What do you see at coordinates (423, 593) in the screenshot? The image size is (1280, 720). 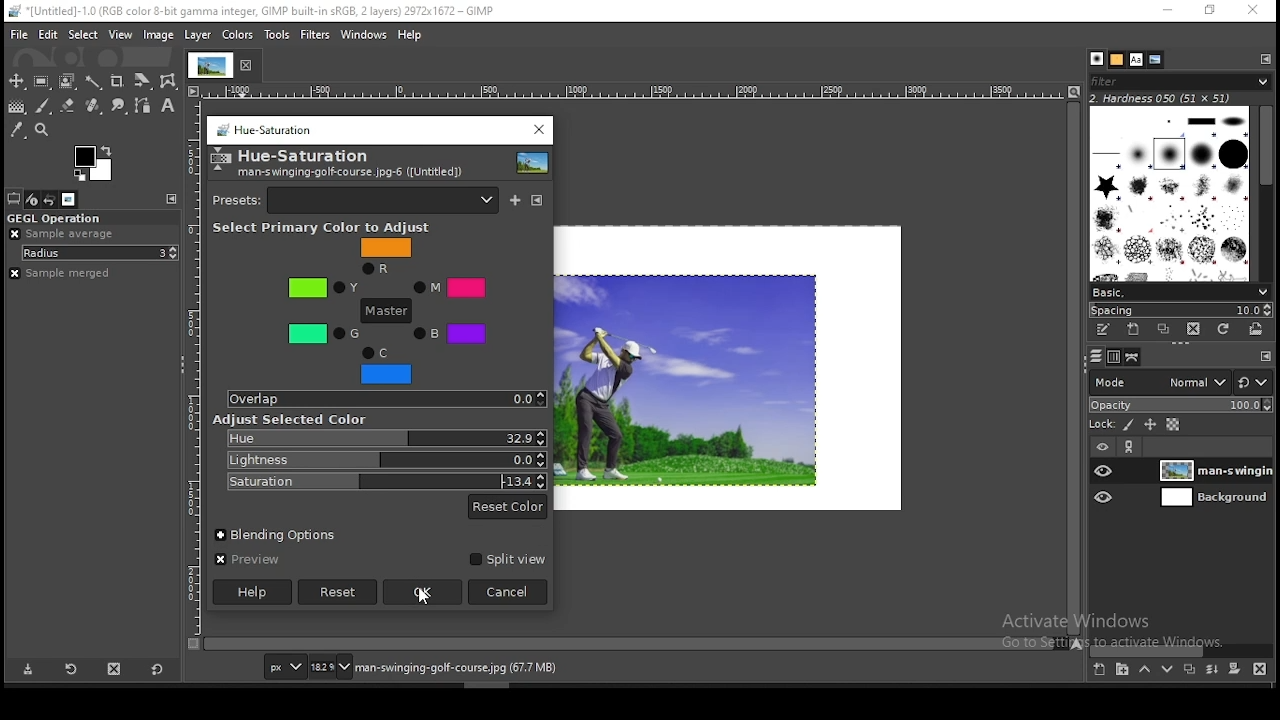 I see `ok` at bounding box center [423, 593].